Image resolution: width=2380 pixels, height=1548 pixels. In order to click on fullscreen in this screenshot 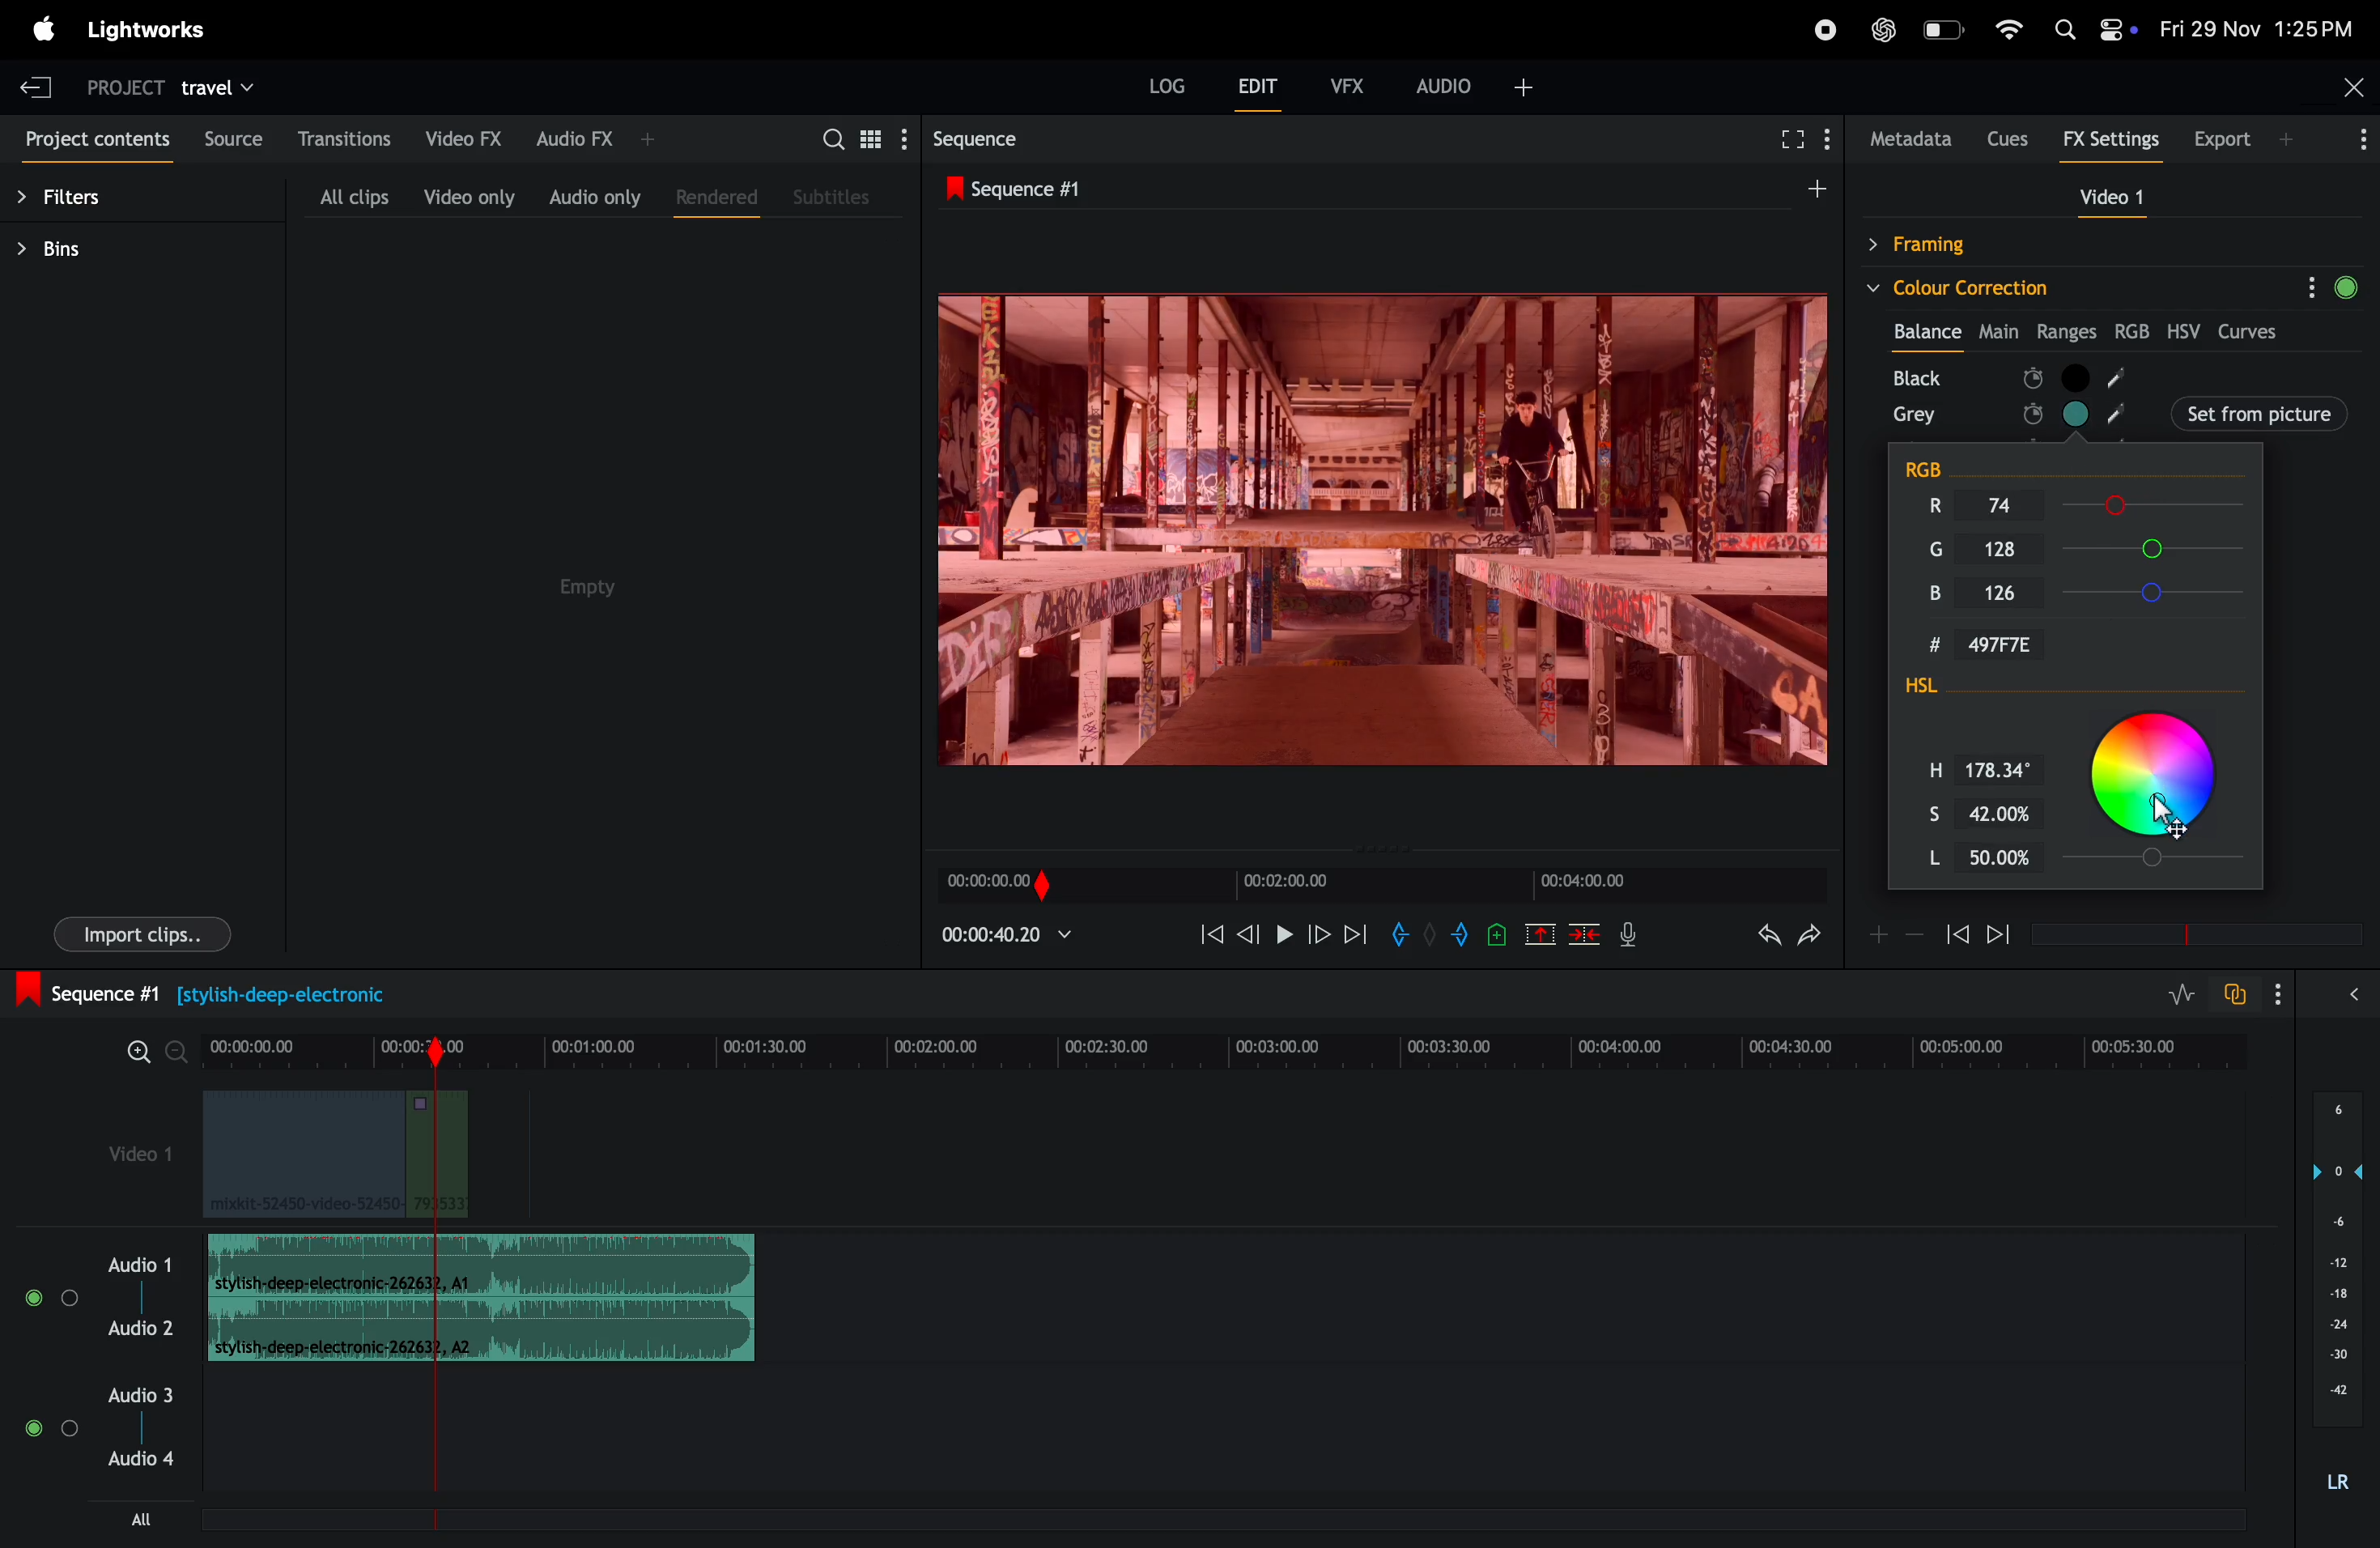, I will do `click(1781, 138)`.